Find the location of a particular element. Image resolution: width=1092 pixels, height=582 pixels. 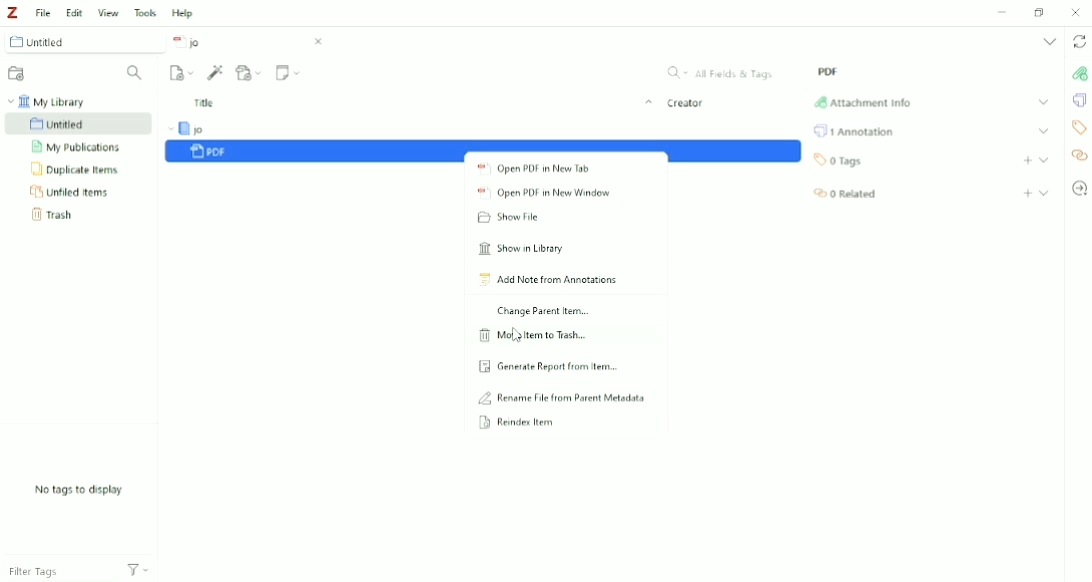

Locate is located at coordinates (1080, 188).